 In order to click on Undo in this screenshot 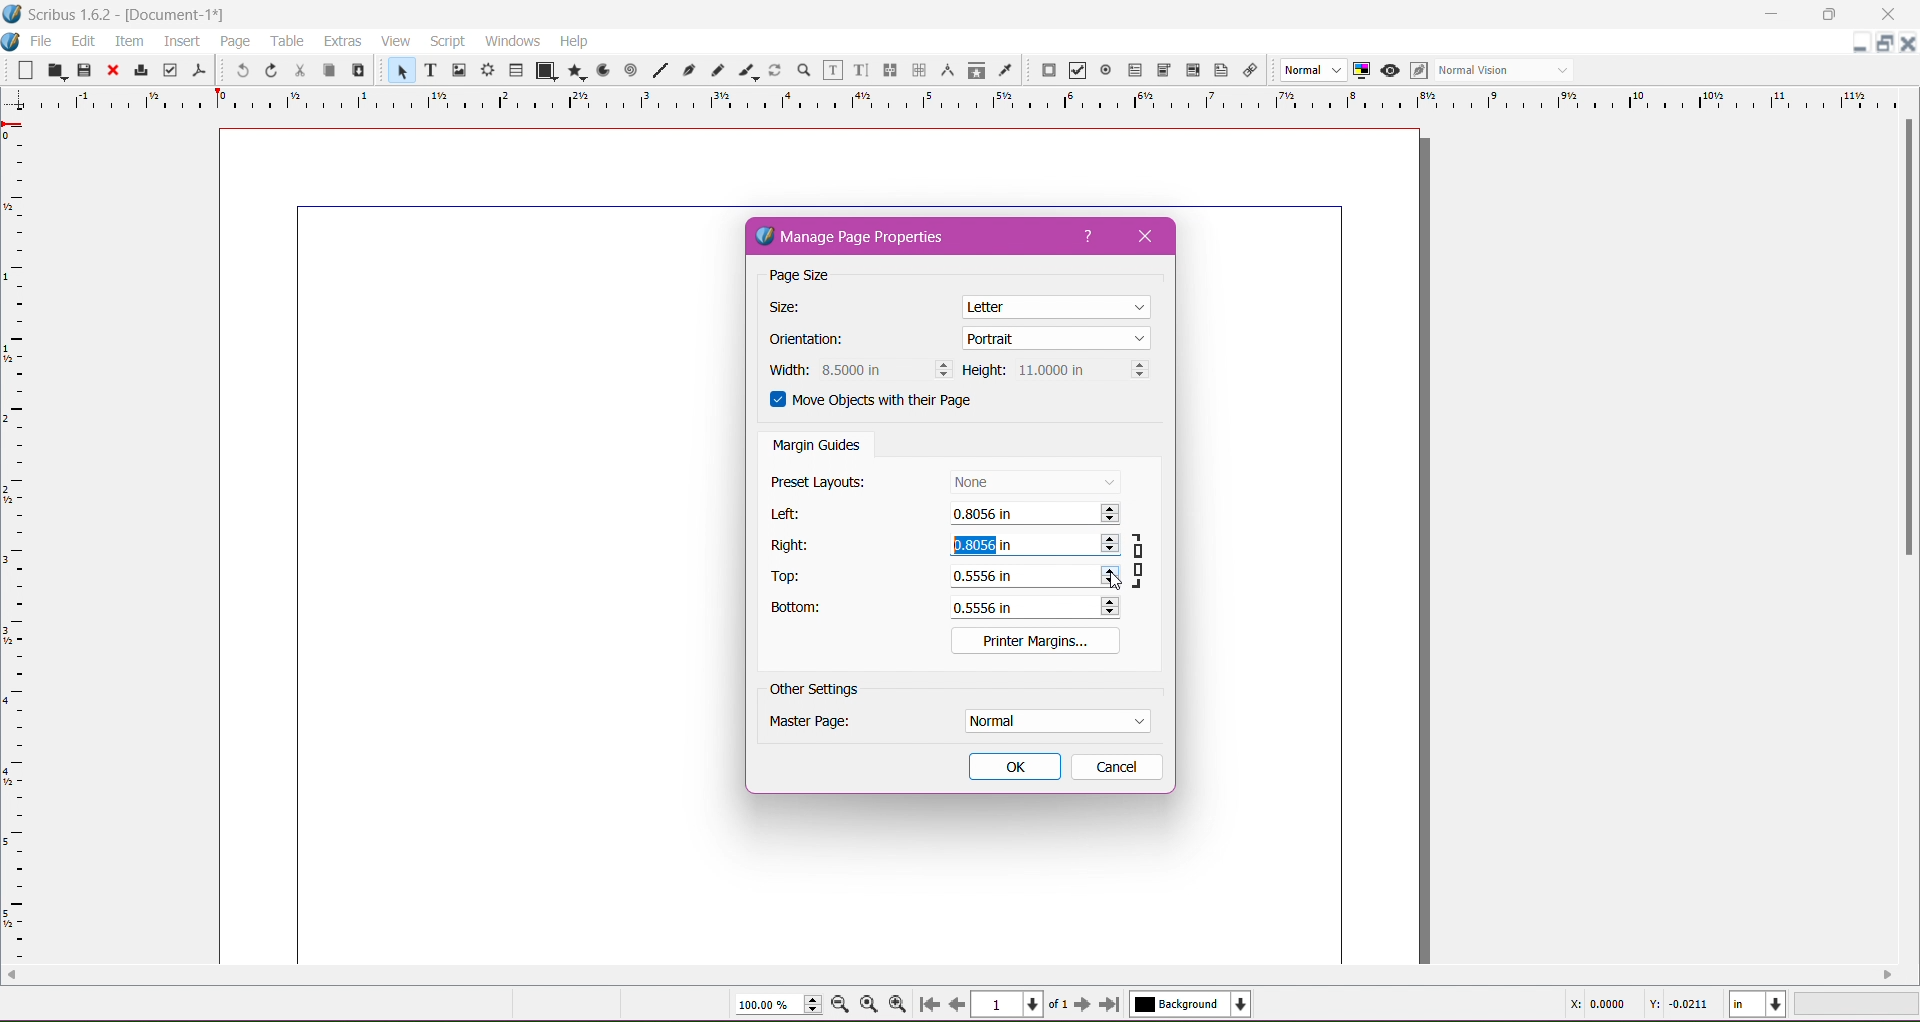, I will do `click(239, 72)`.